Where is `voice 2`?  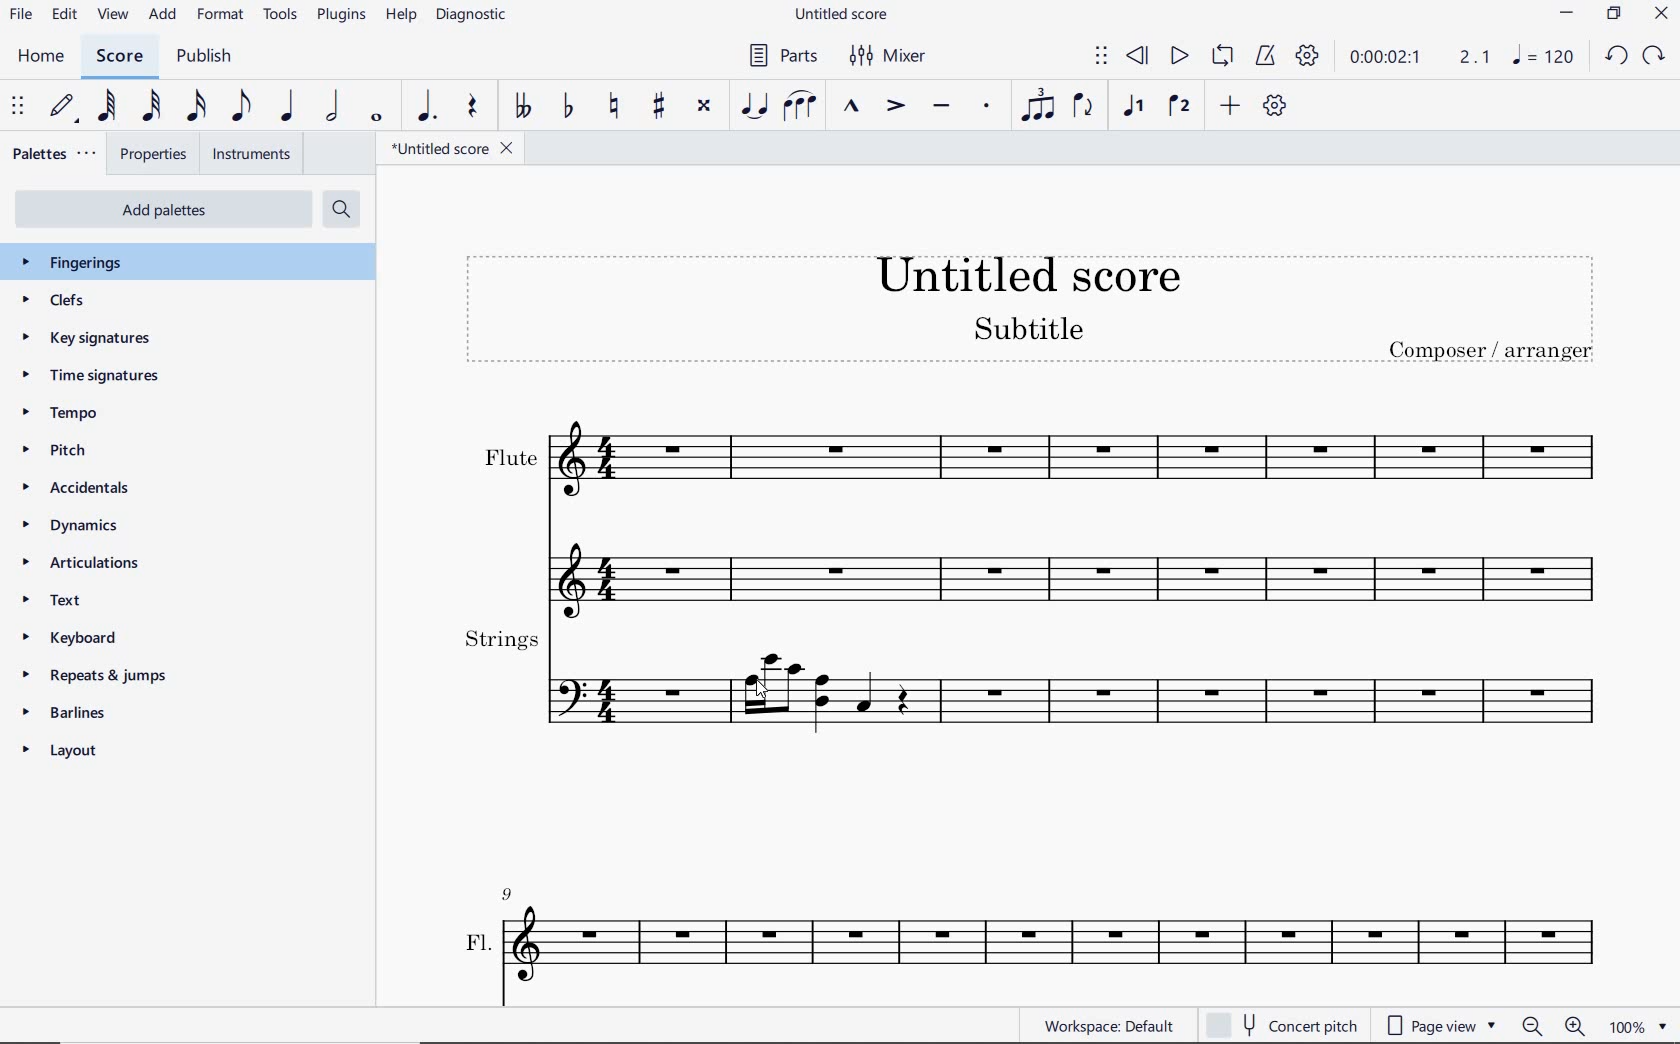 voice 2 is located at coordinates (1178, 106).